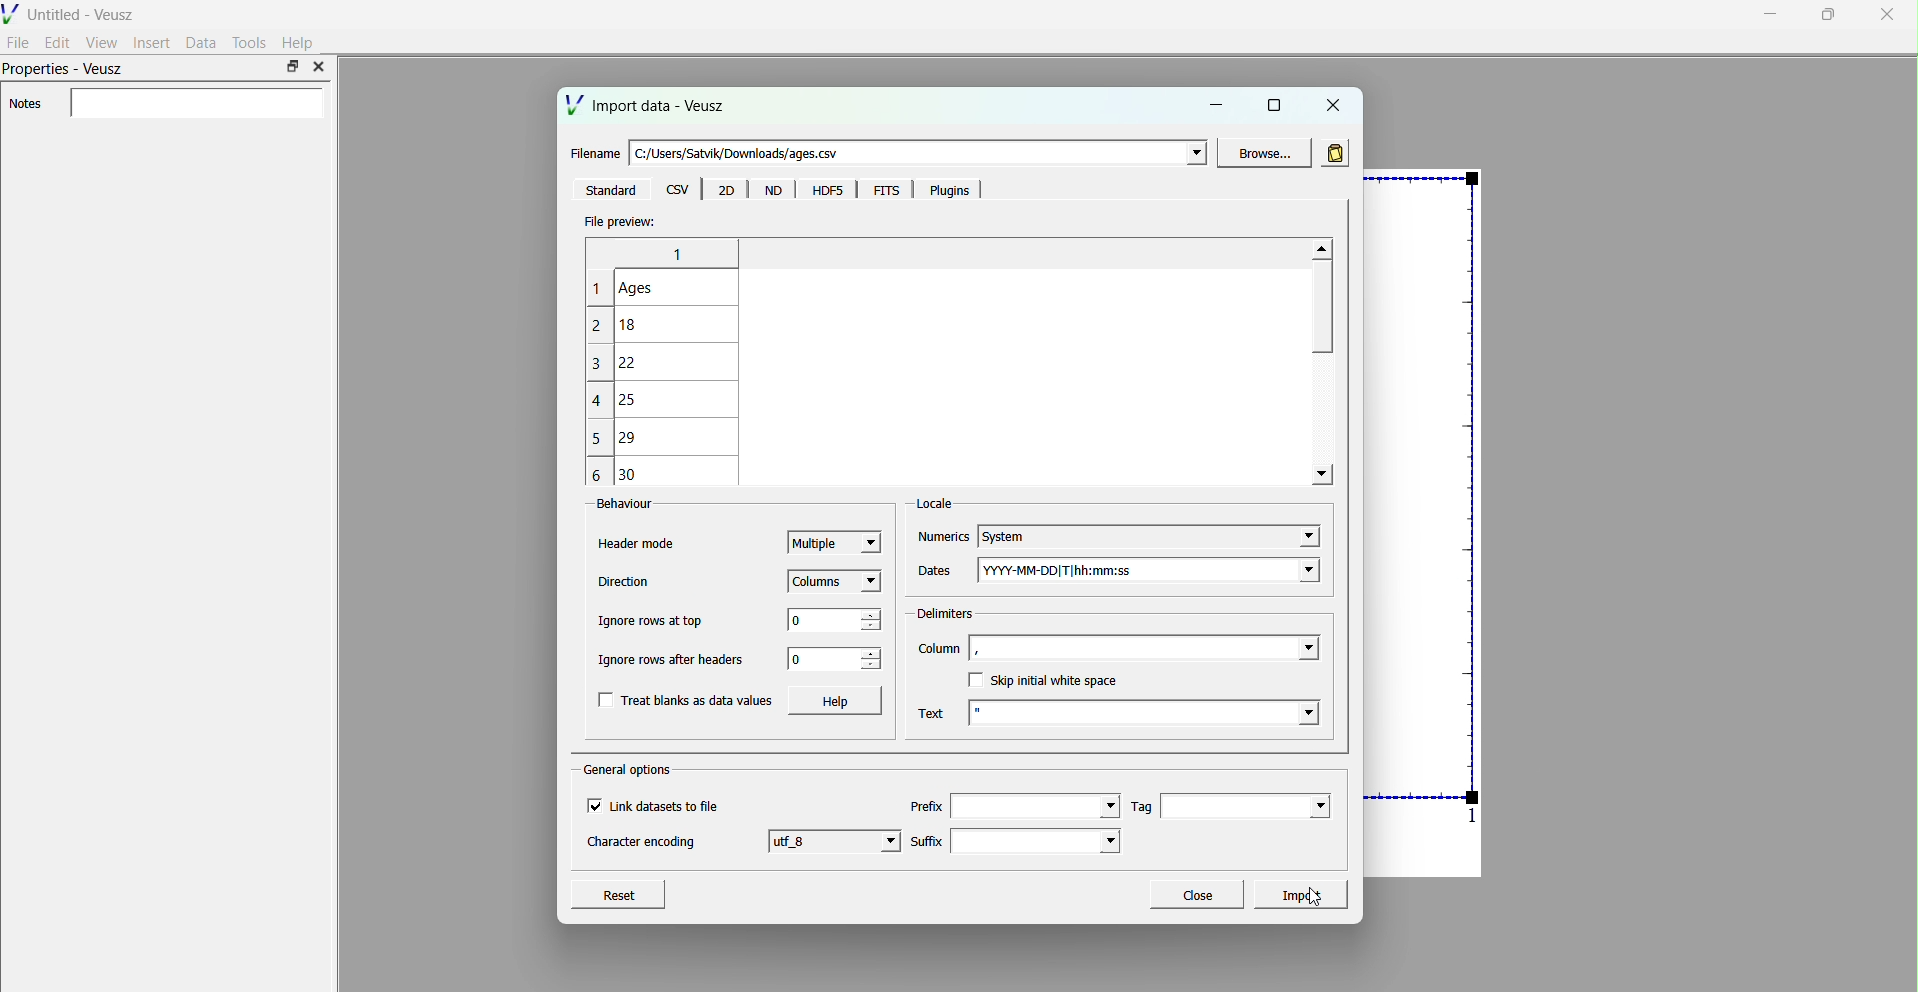 This screenshot has height=992, width=1918. Describe the element at coordinates (622, 581) in the screenshot. I see `Direction’` at that location.